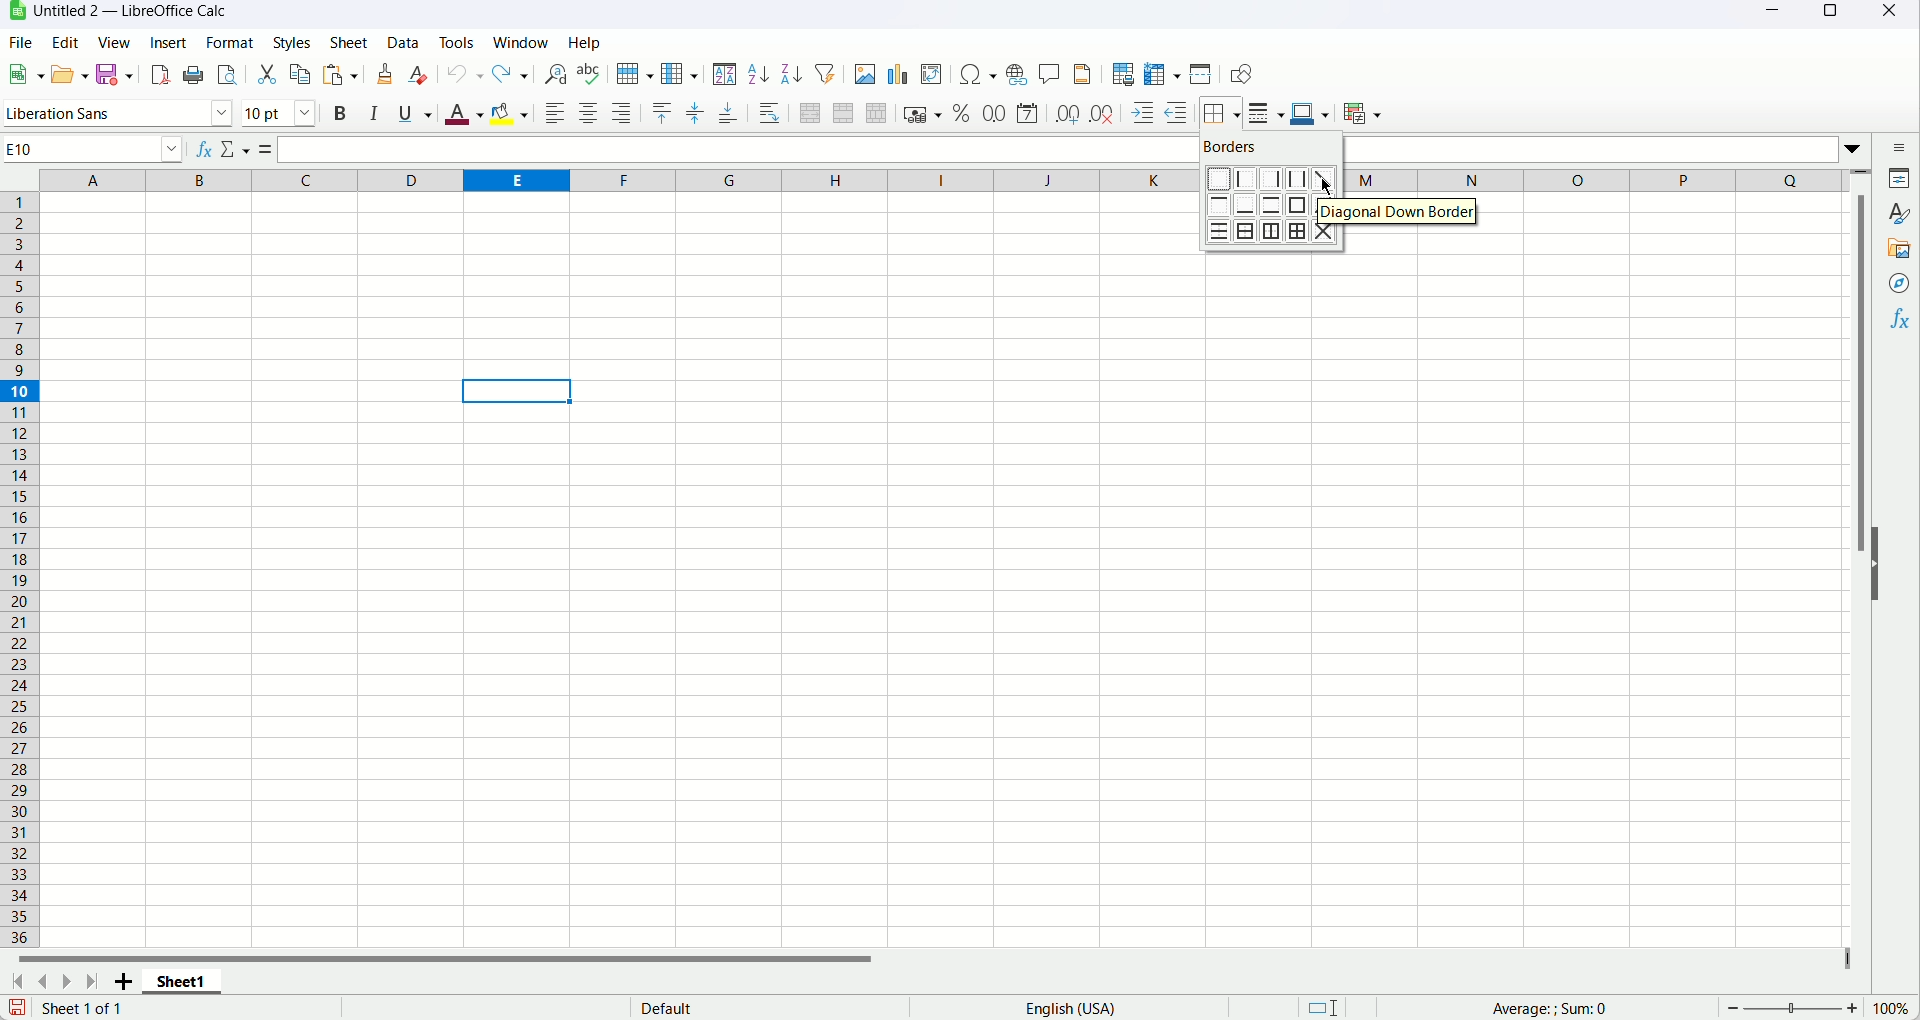 This screenshot has height=1020, width=1920. What do you see at coordinates (386, 73) in the screenshot?
I see `Clone formatting` at bounding box center [386, 73].